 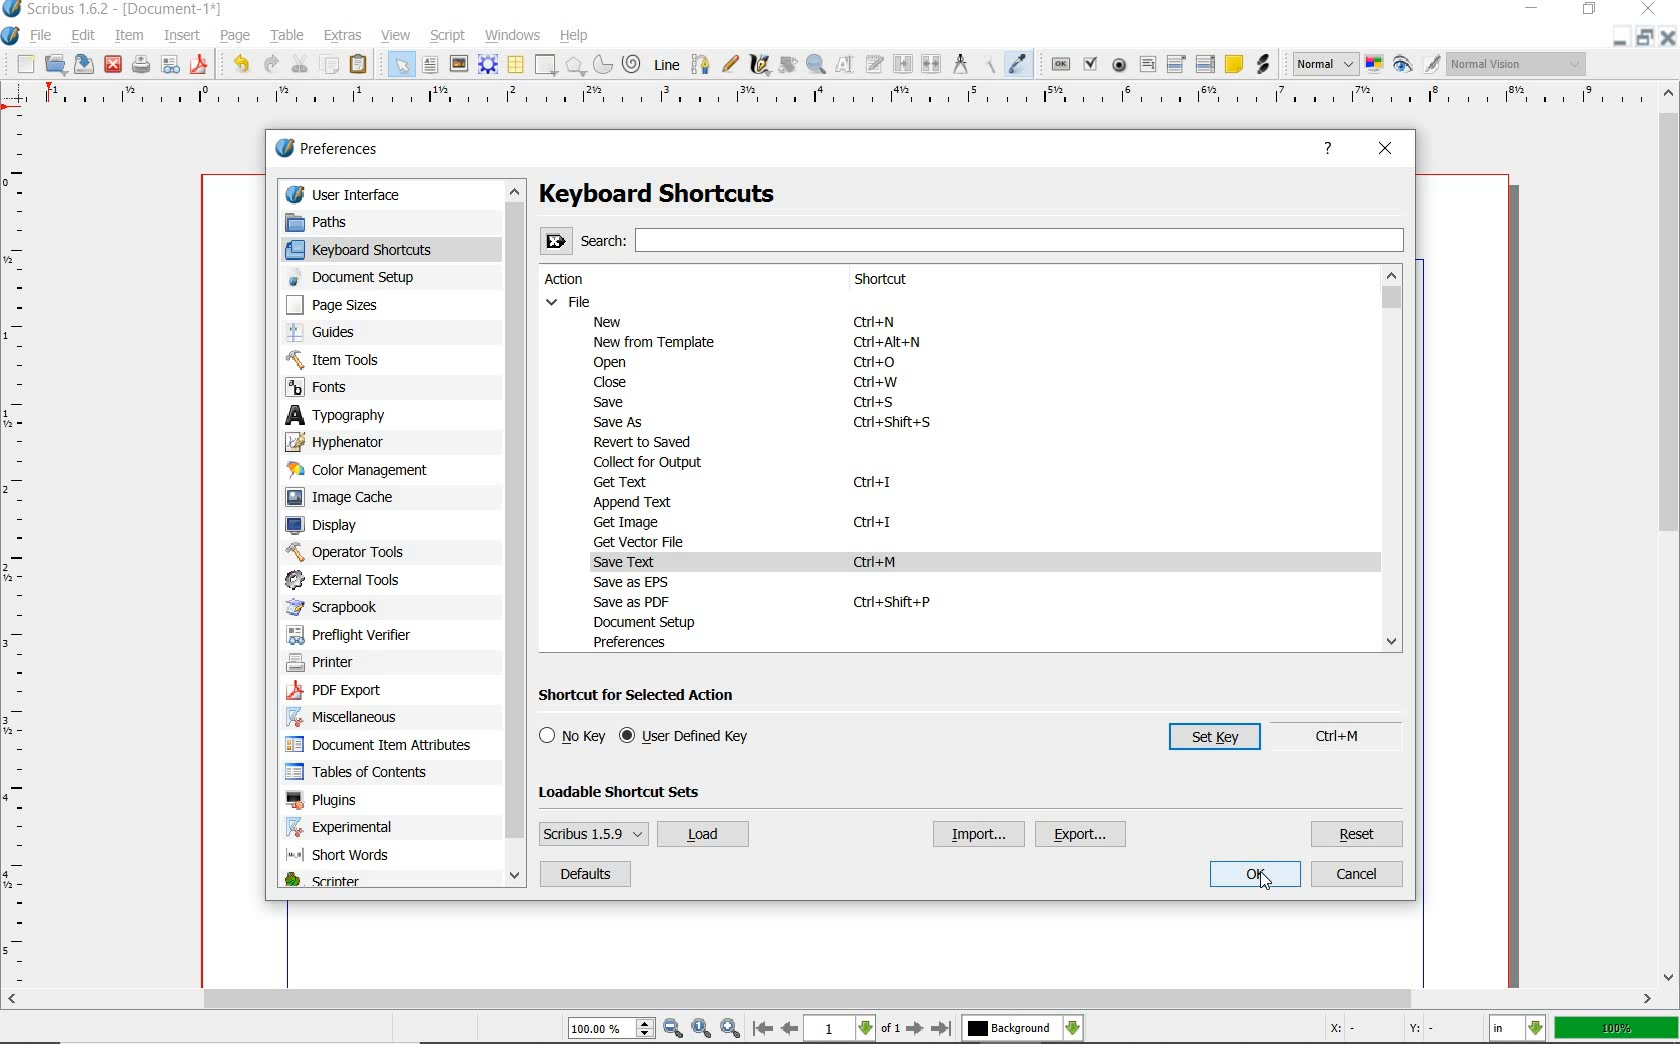 I want to click on Ctrl + O, so click(x=877, y=363).